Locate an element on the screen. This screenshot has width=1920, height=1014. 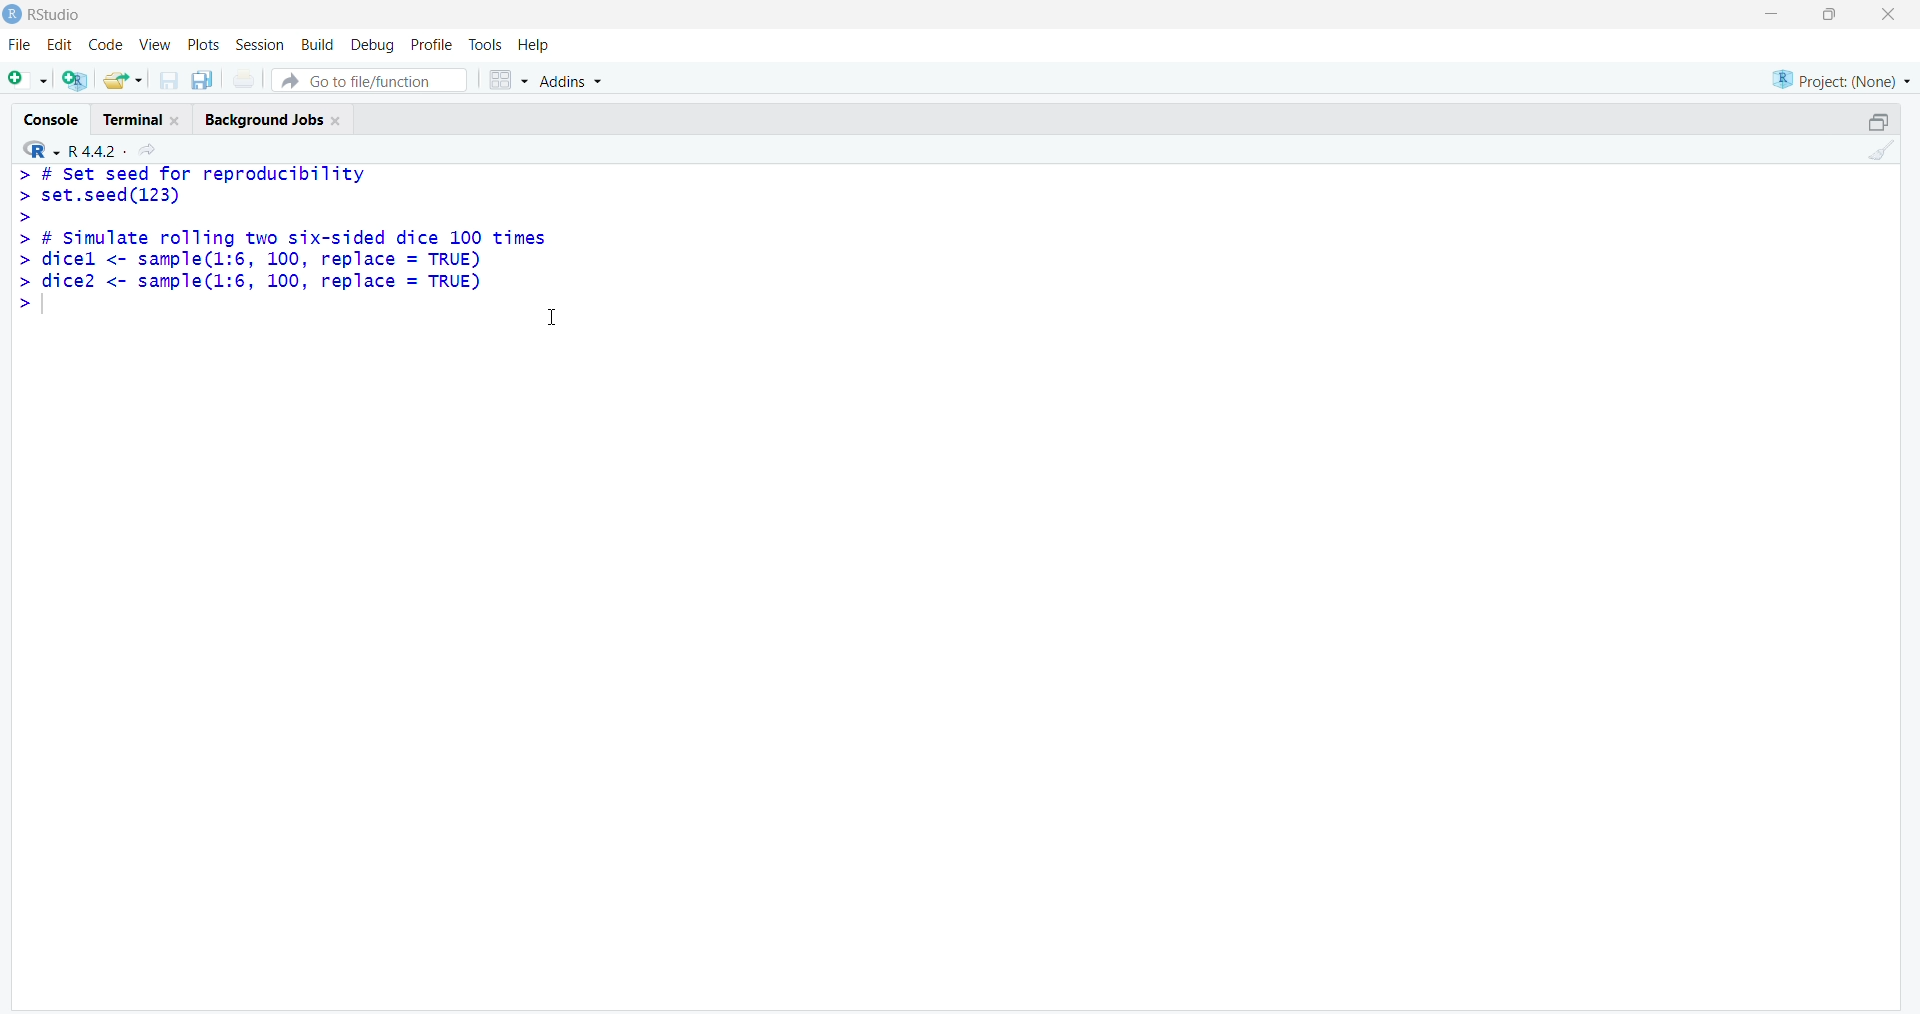
file is located at coordinates (20, 45).